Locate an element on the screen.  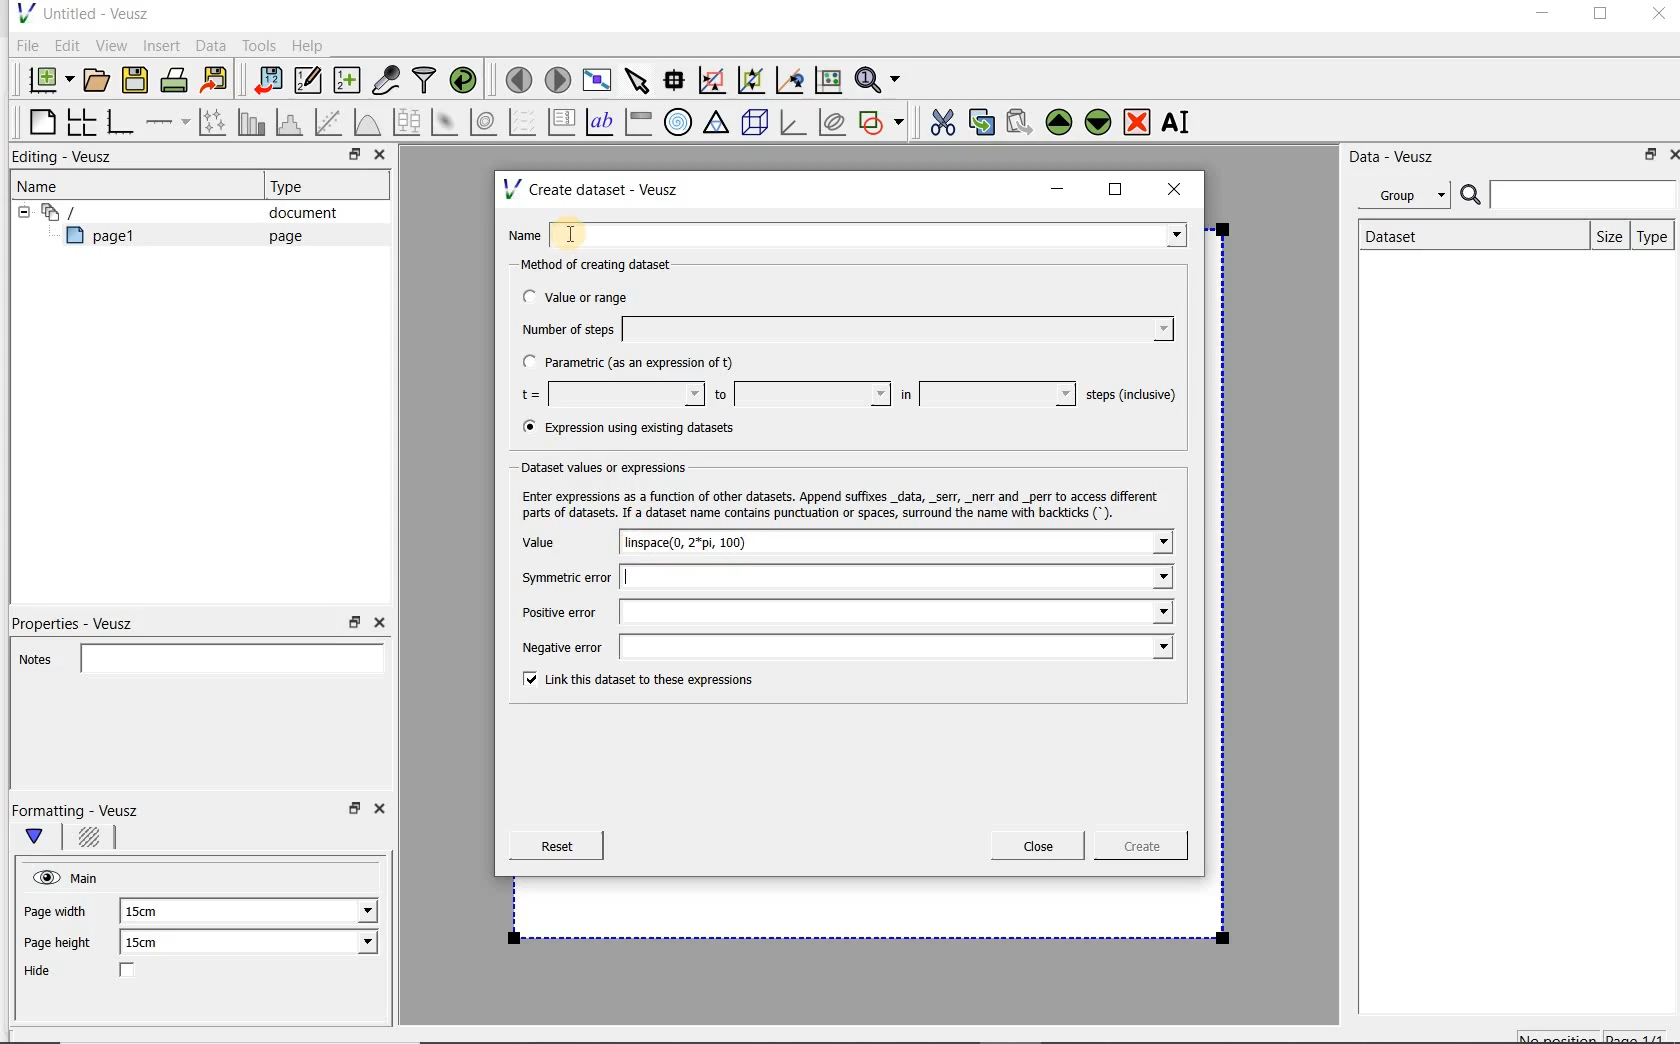
save the document is located at coordinates (140, 81).